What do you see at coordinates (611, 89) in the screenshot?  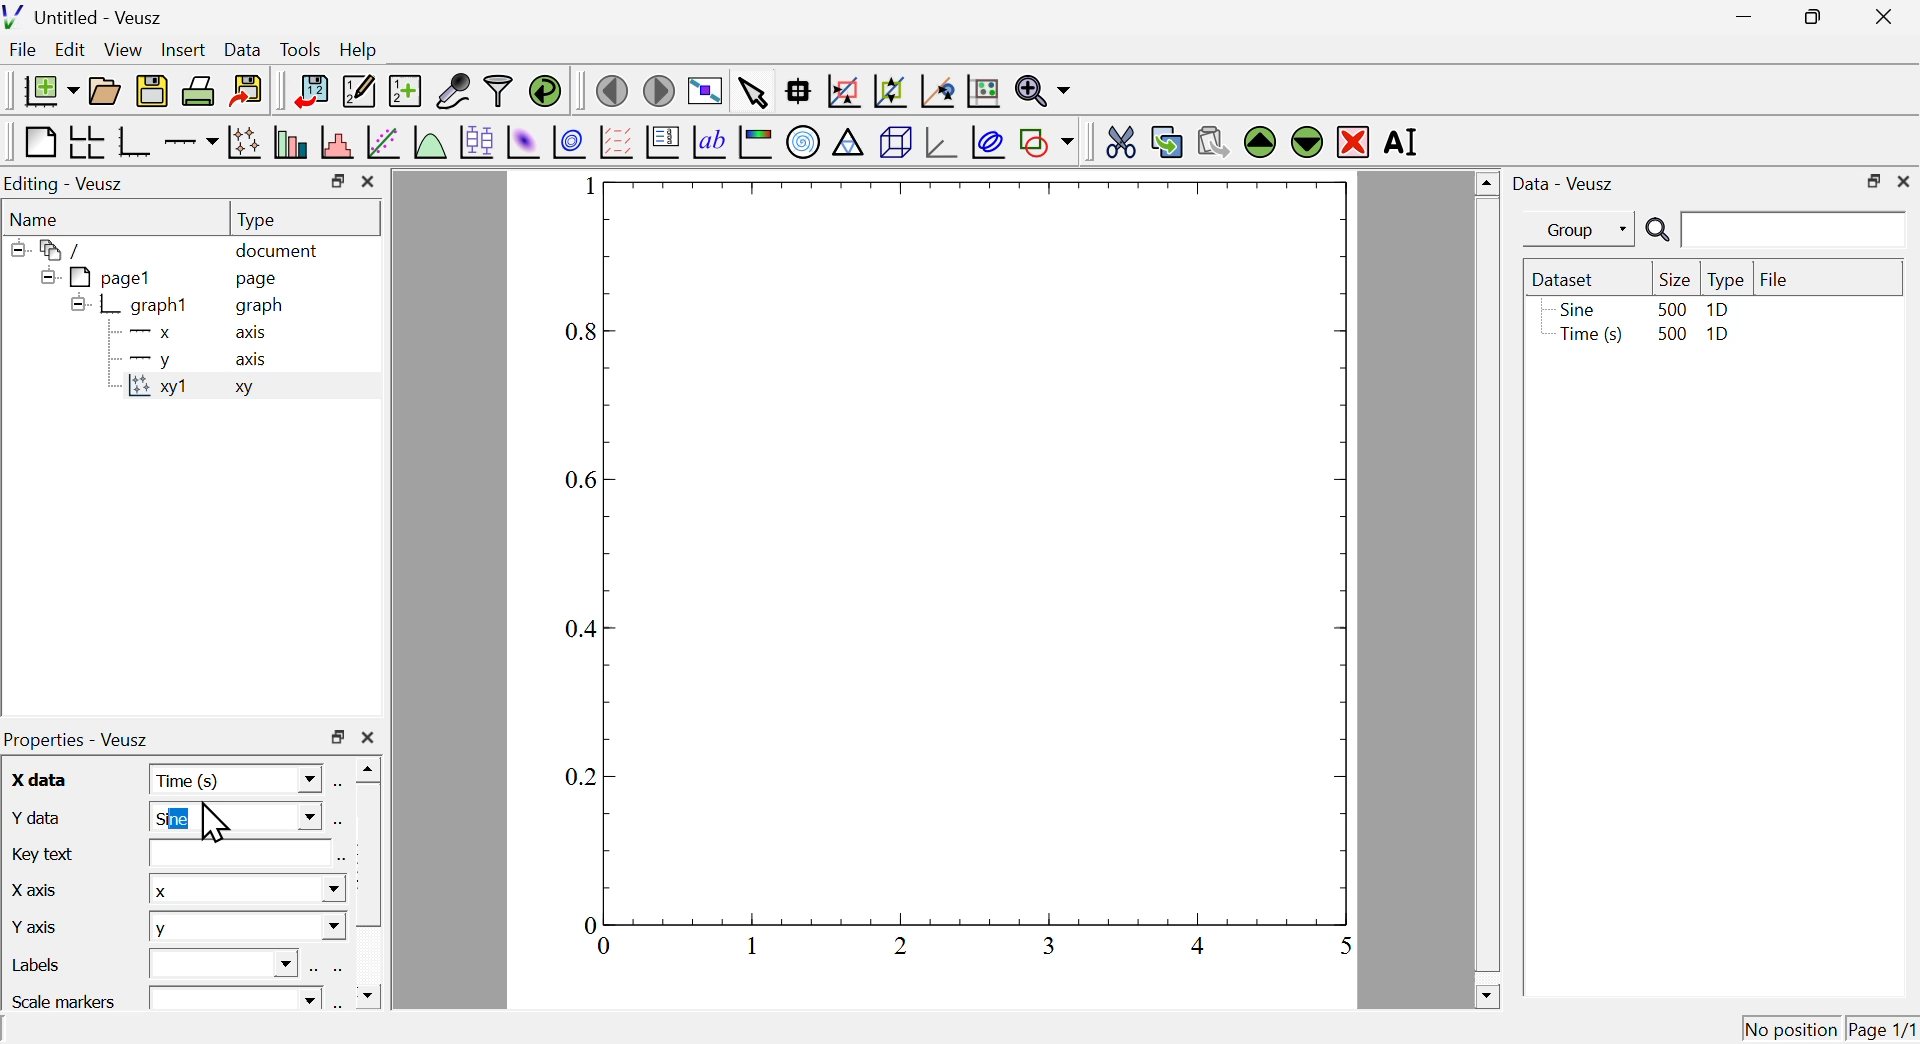 I see `move to the previous page` at bounding box center [611, 89].